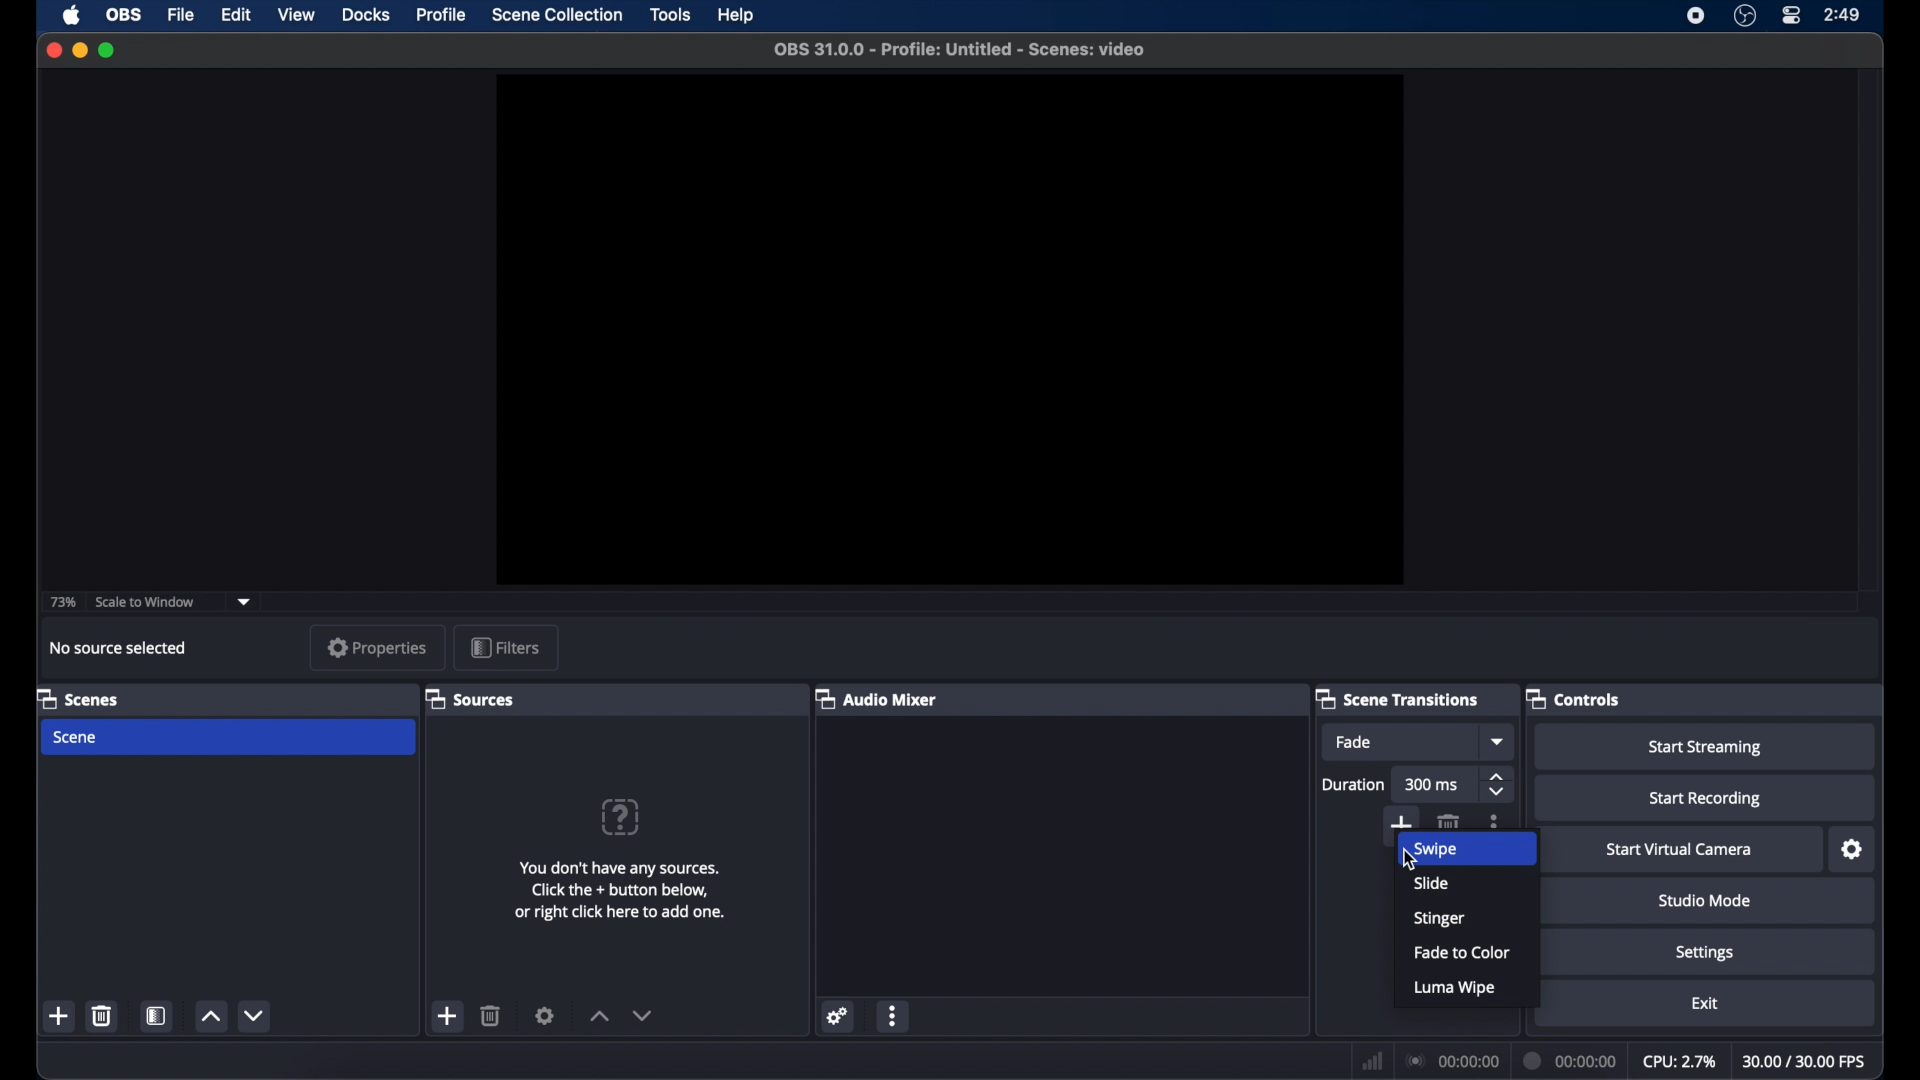 This screenshot has height=1080, width=1920. Describe the element at coordinates (156, 1017) in the screenshot. I see `scene filters` at that location.